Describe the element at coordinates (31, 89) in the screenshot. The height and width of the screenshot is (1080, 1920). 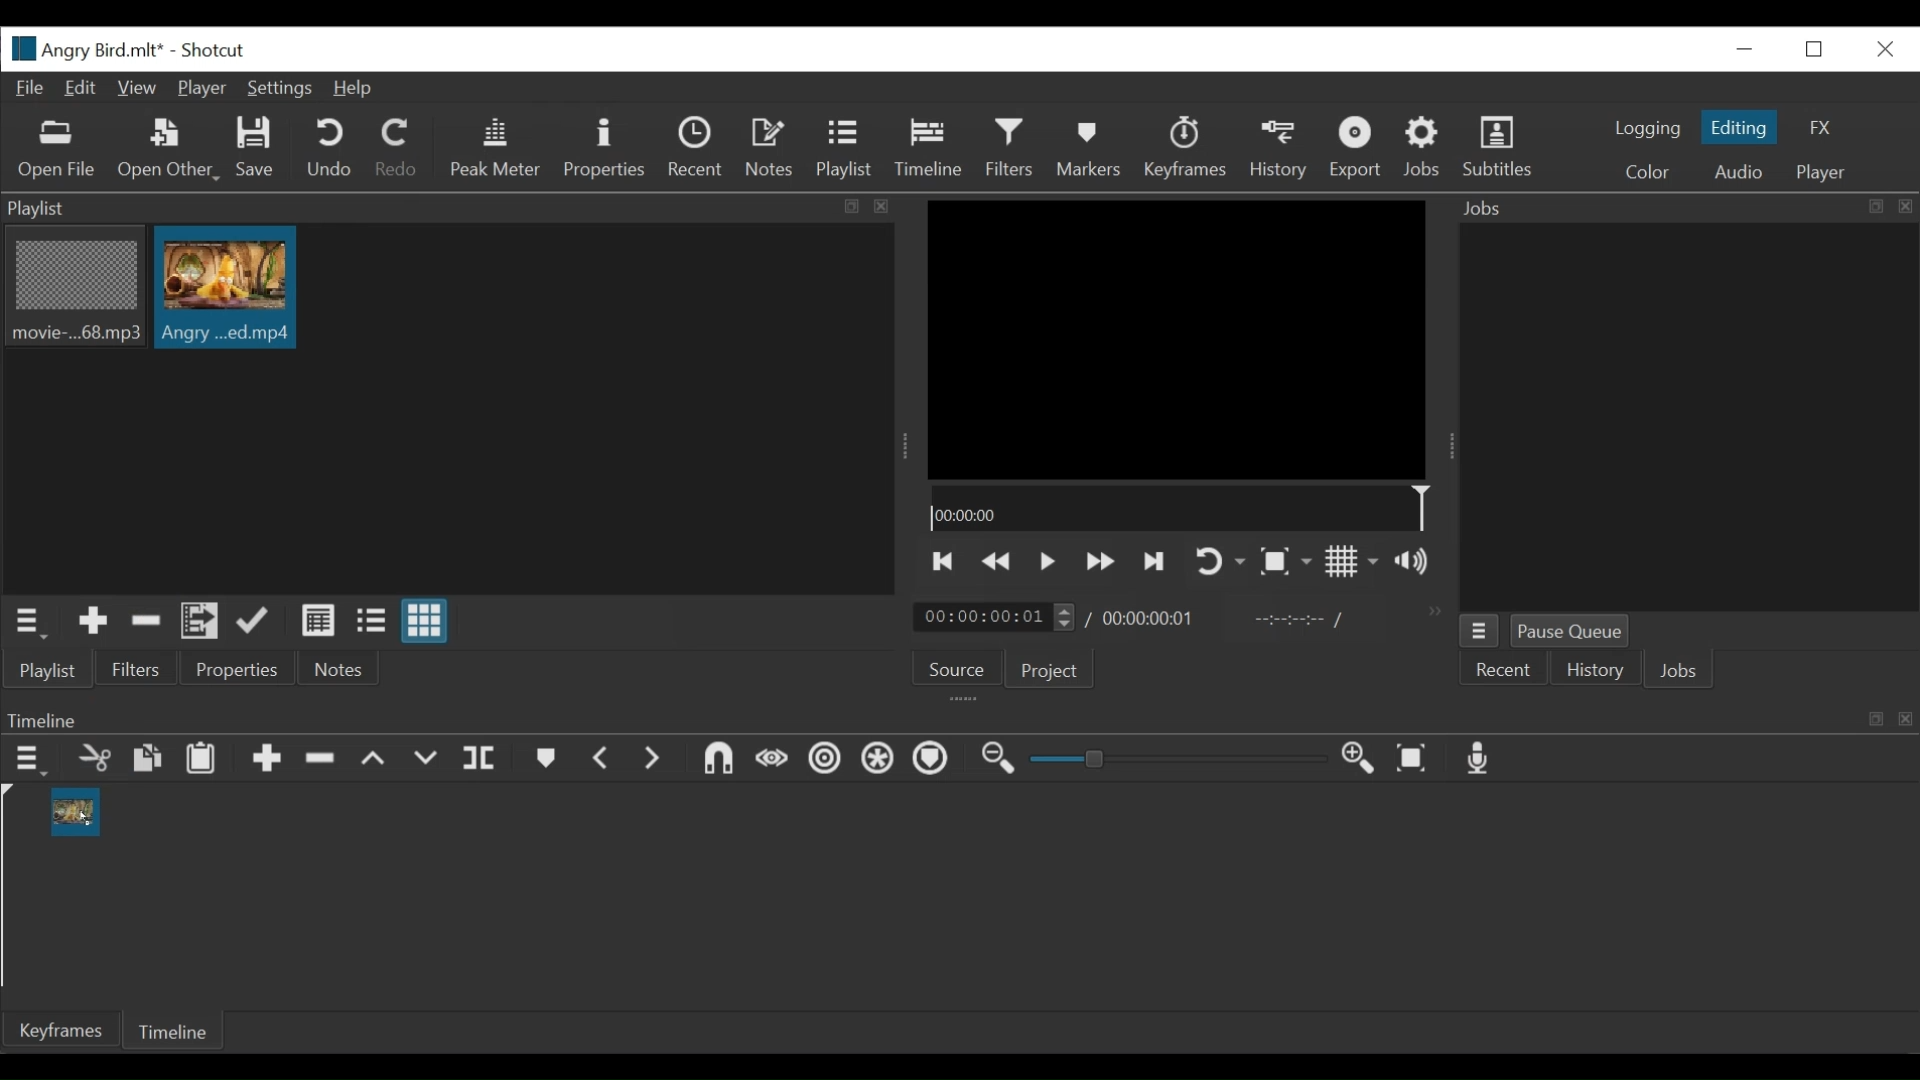
I see `File` at that location.